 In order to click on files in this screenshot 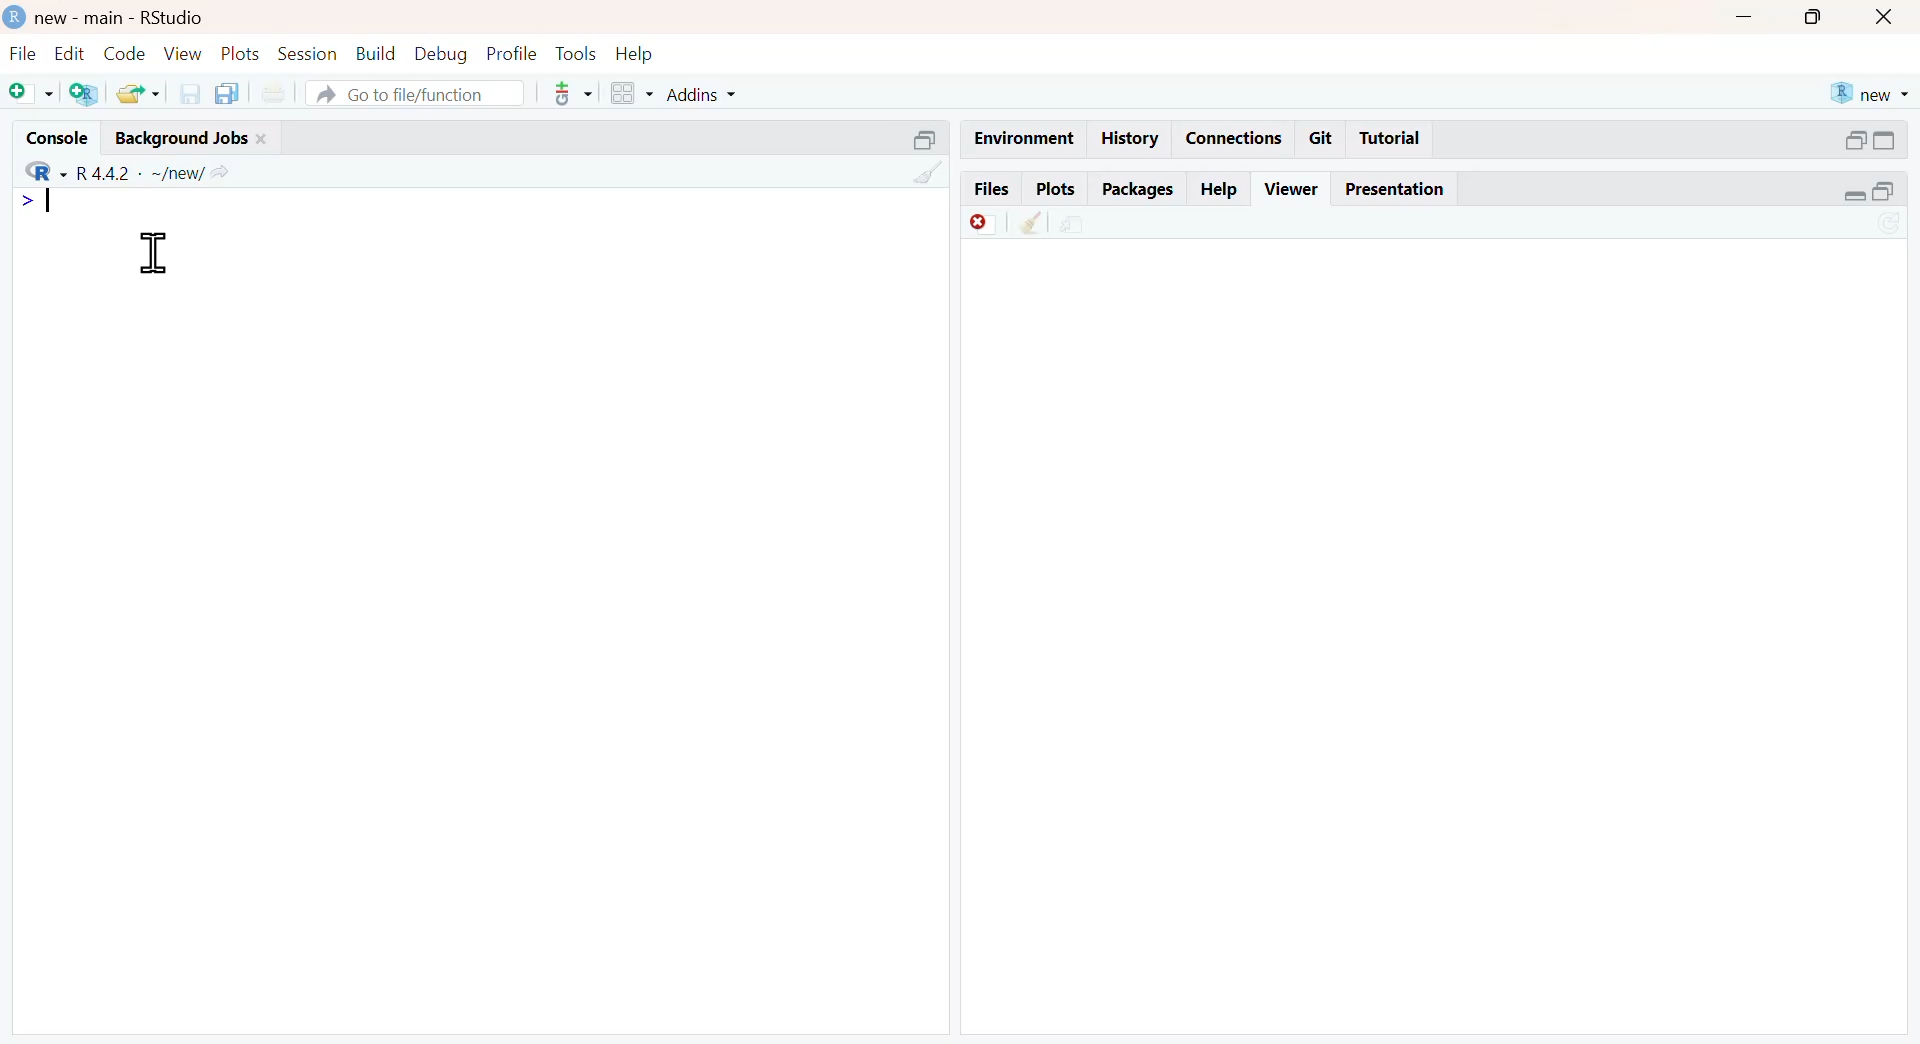, I will do `click(993, 186)`.